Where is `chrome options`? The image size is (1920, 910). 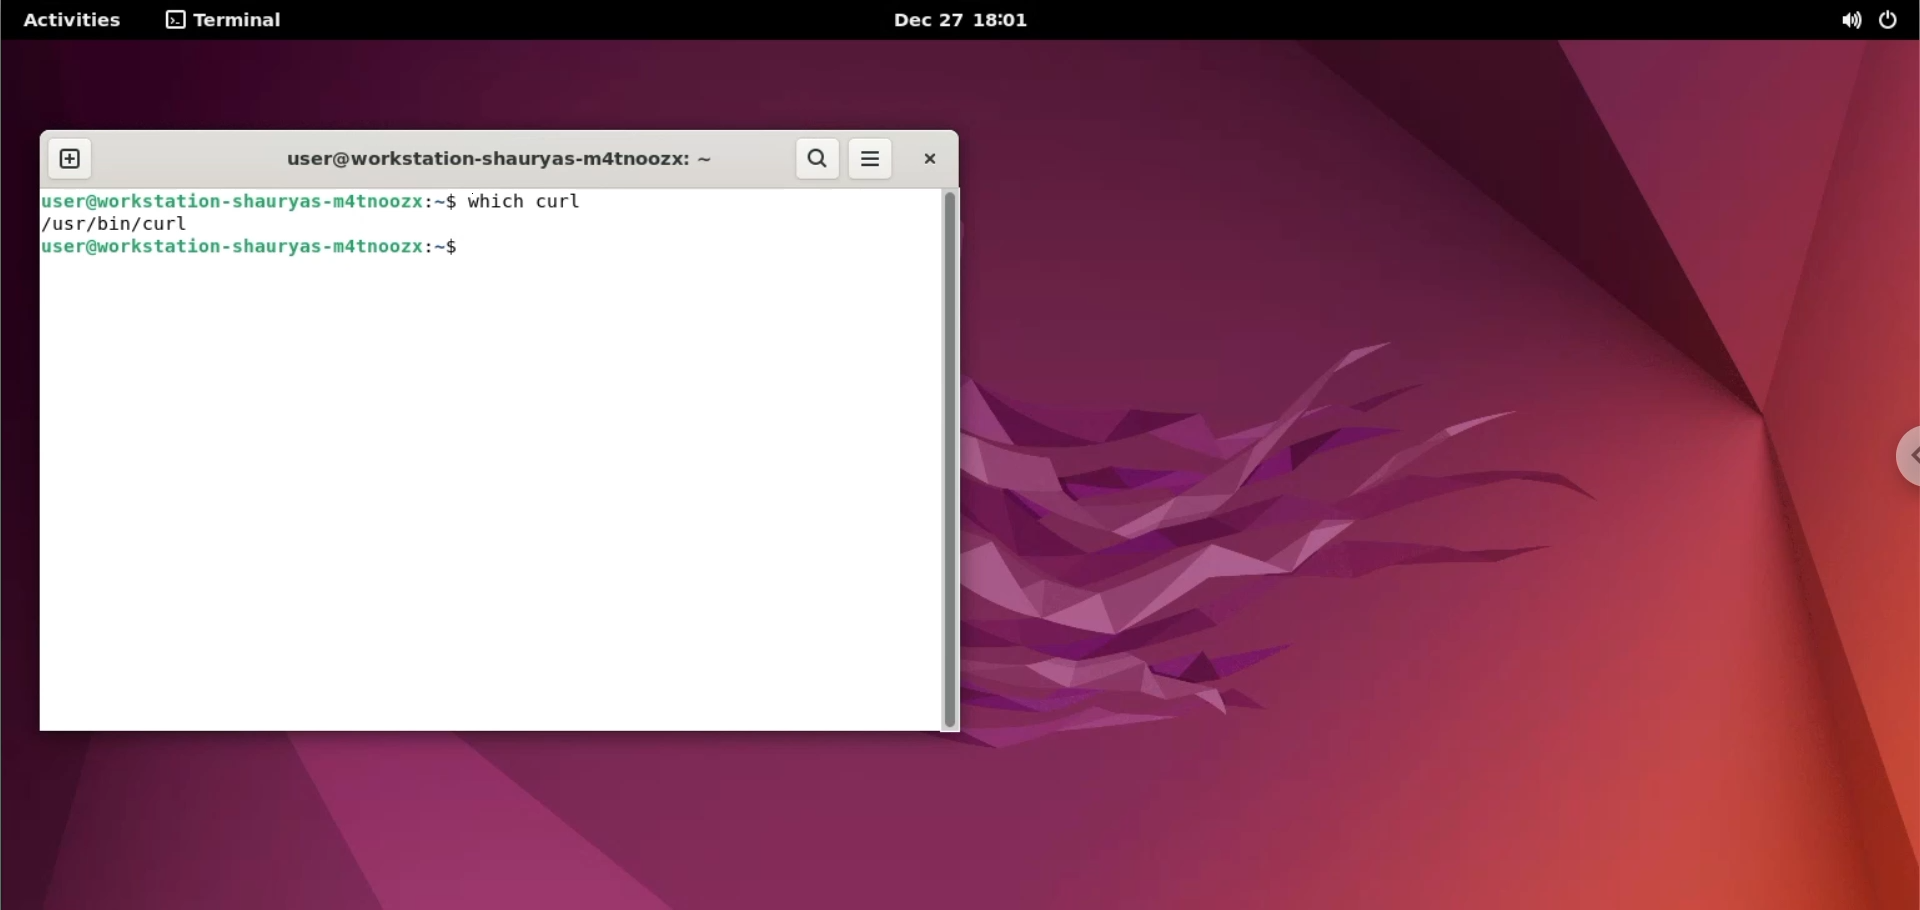
chrome options is located at coordinates (1901, 460).